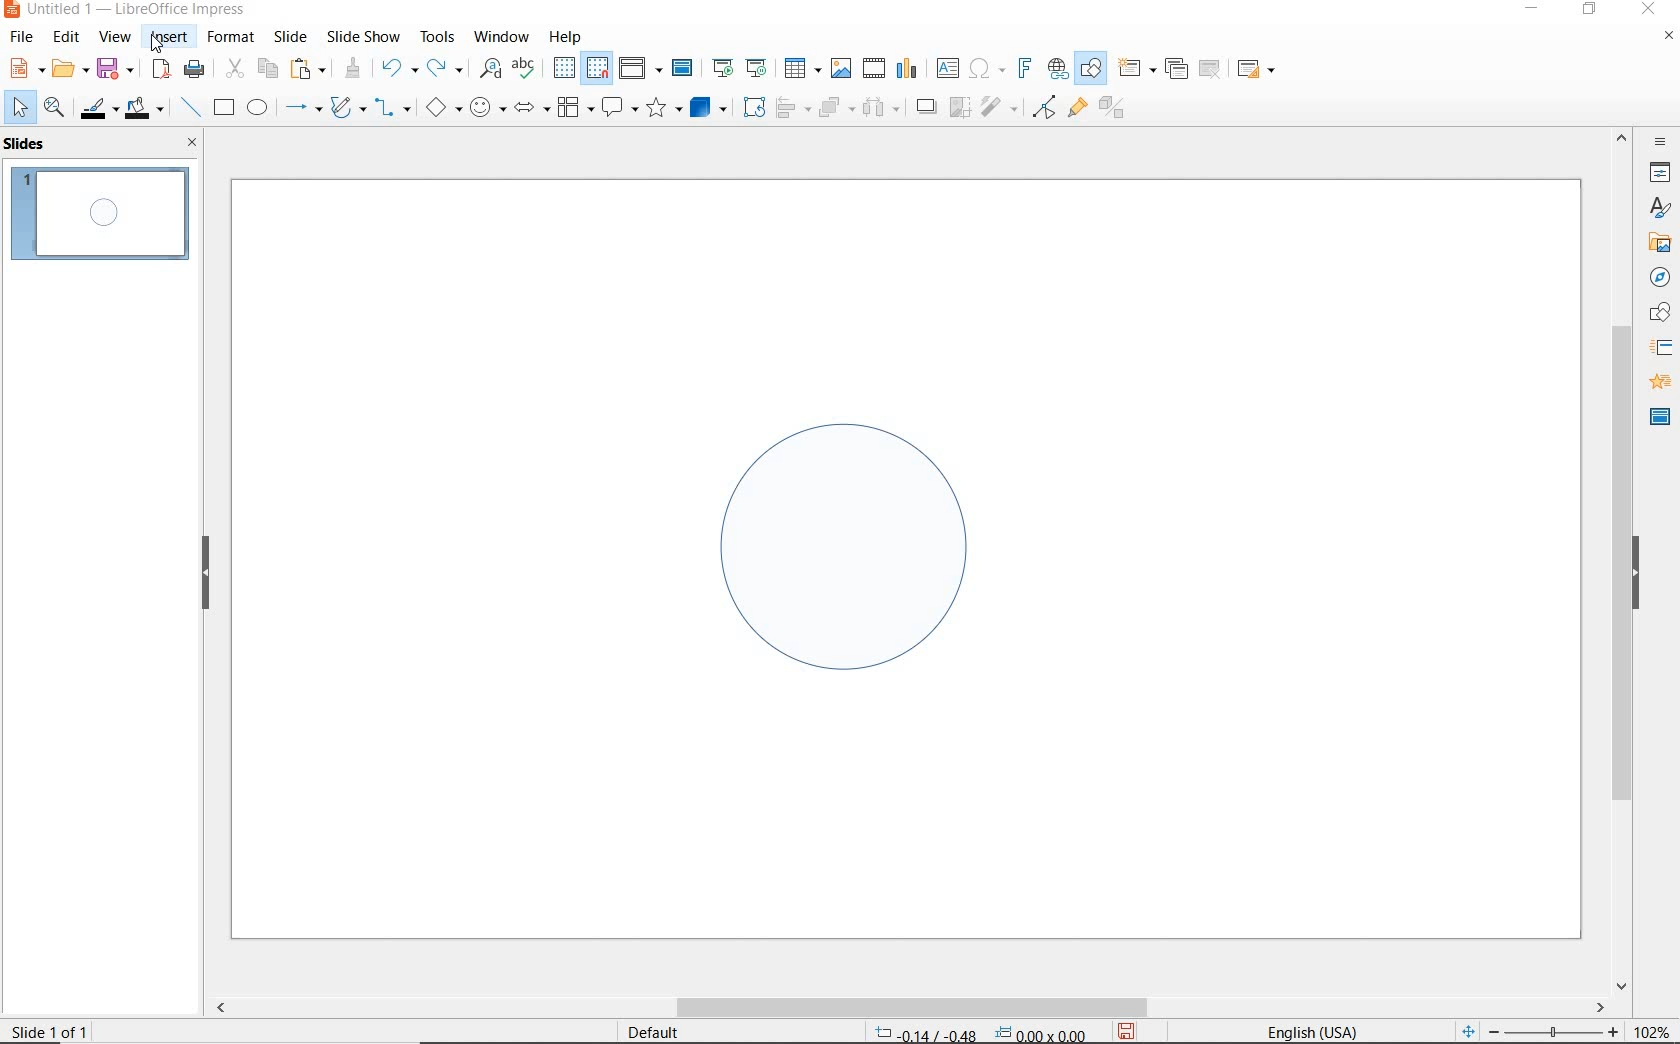 The width and height of the screenshot is (1680, 1044). I want to click on animation, so click(1657, 383).